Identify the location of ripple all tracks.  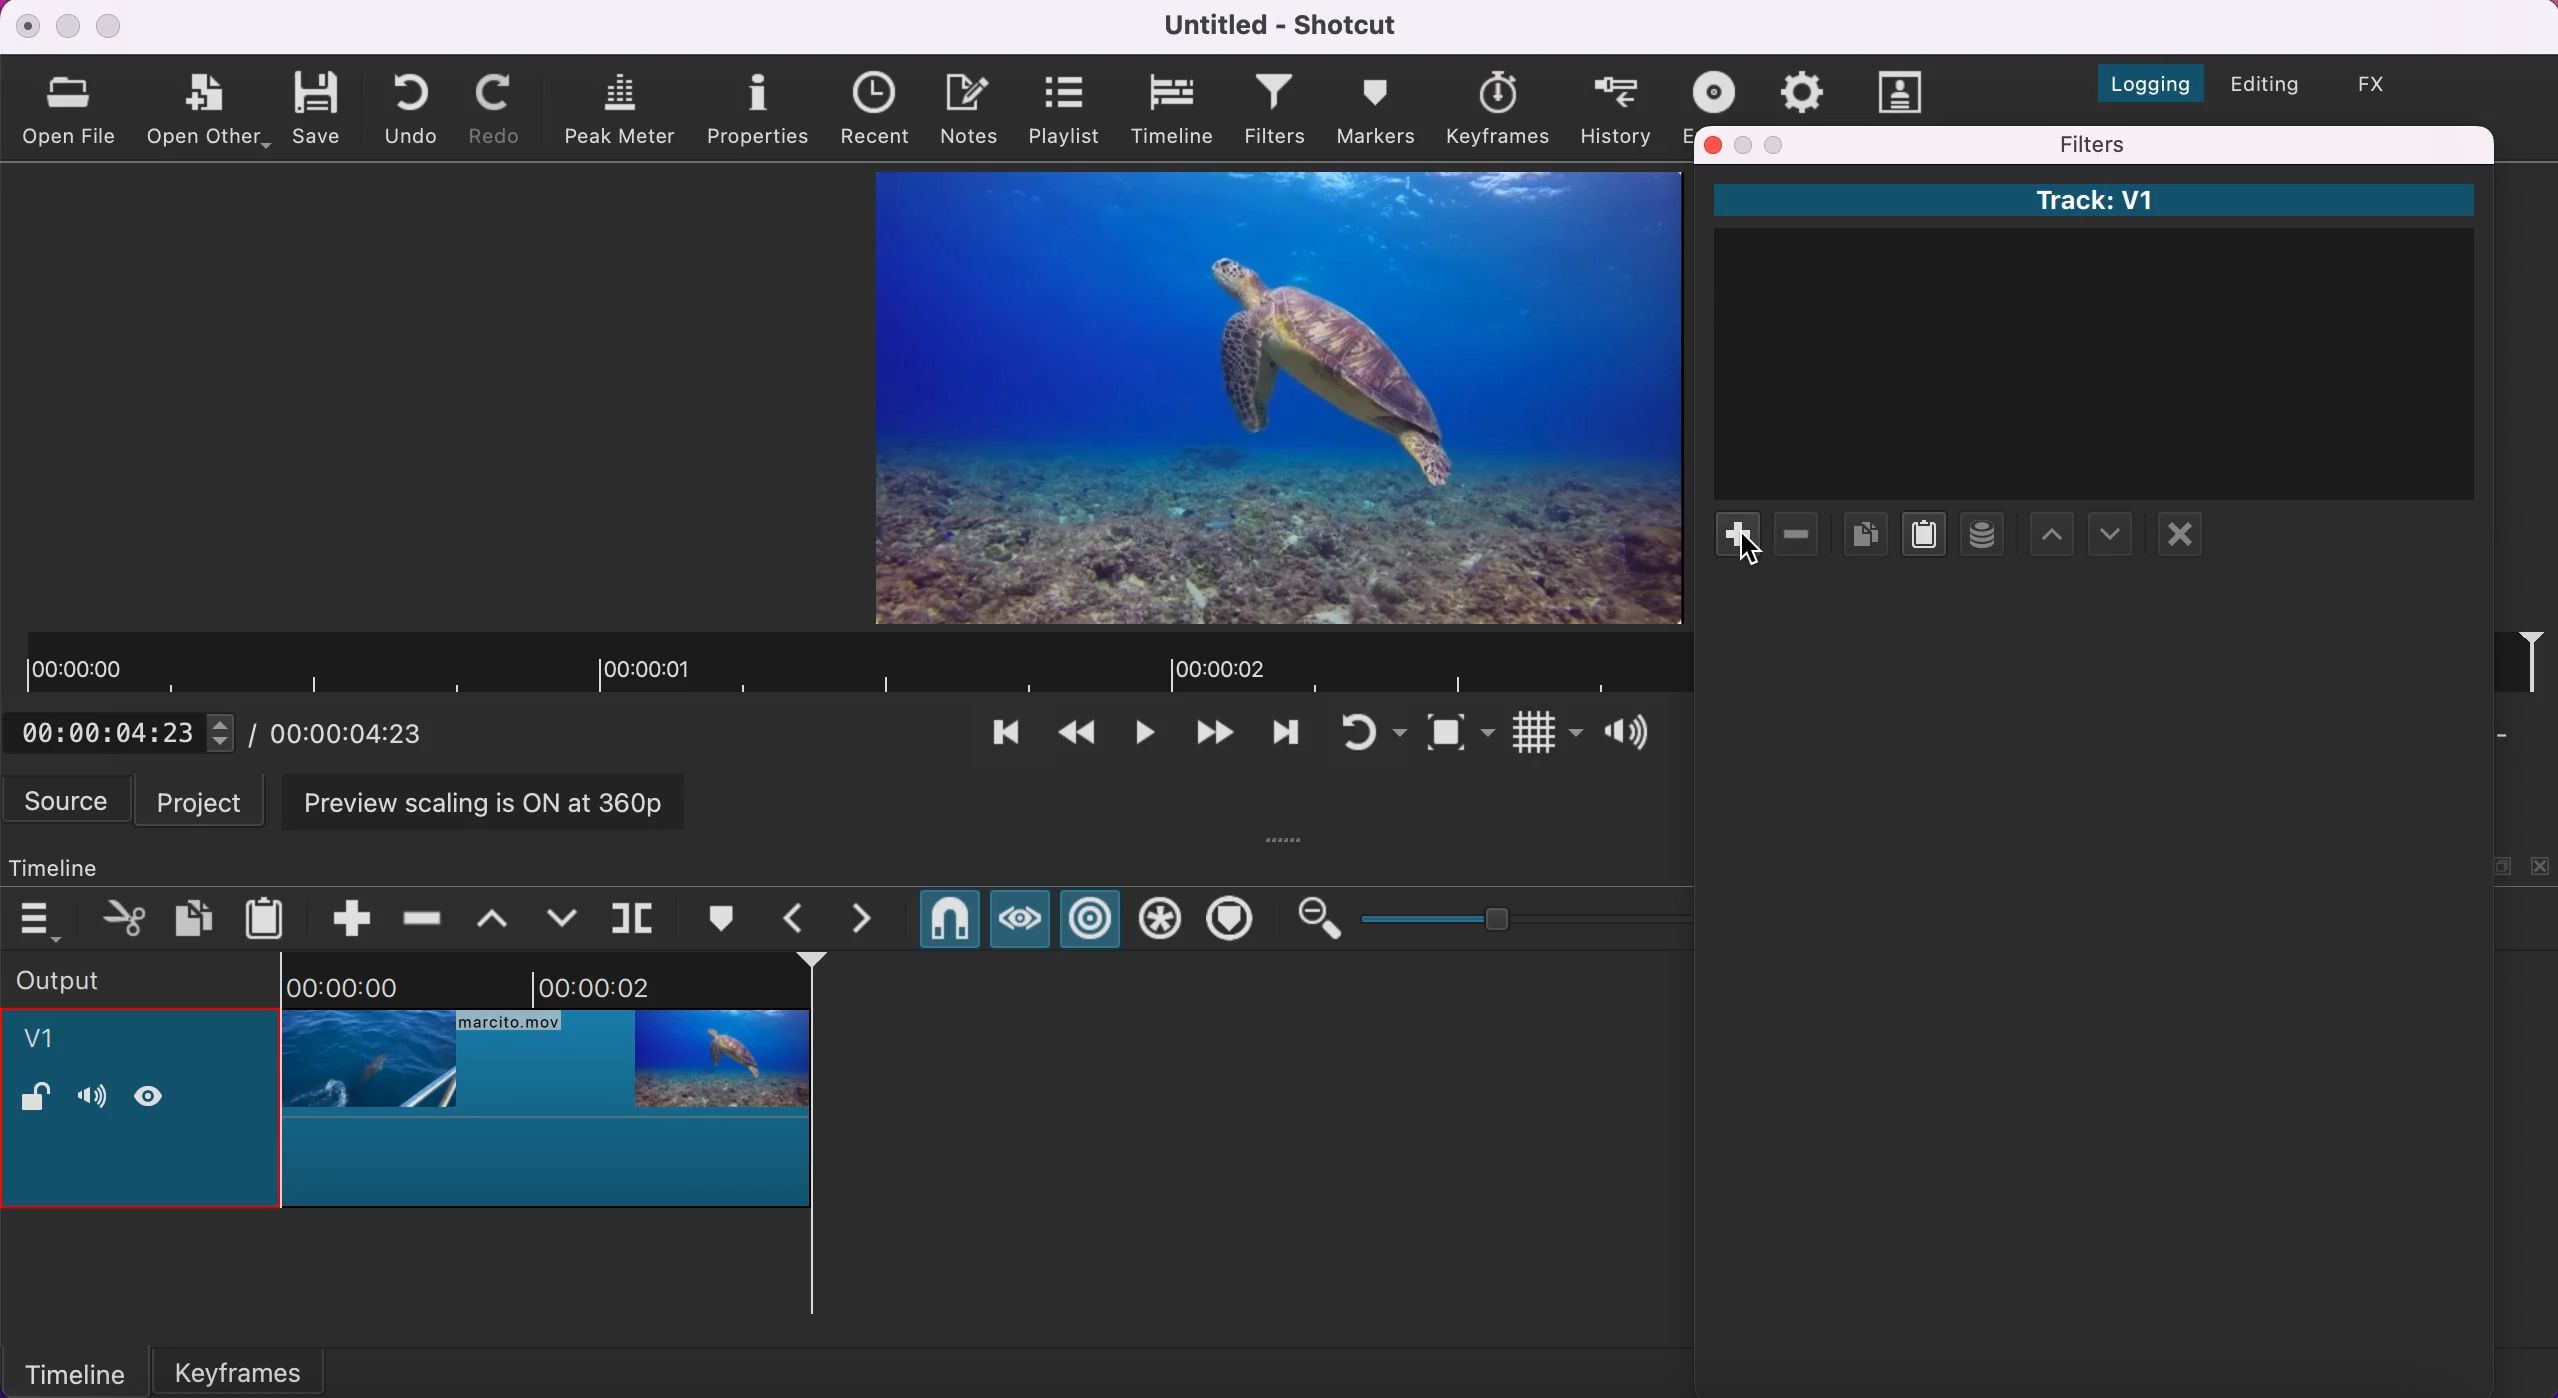
(1161, 922).